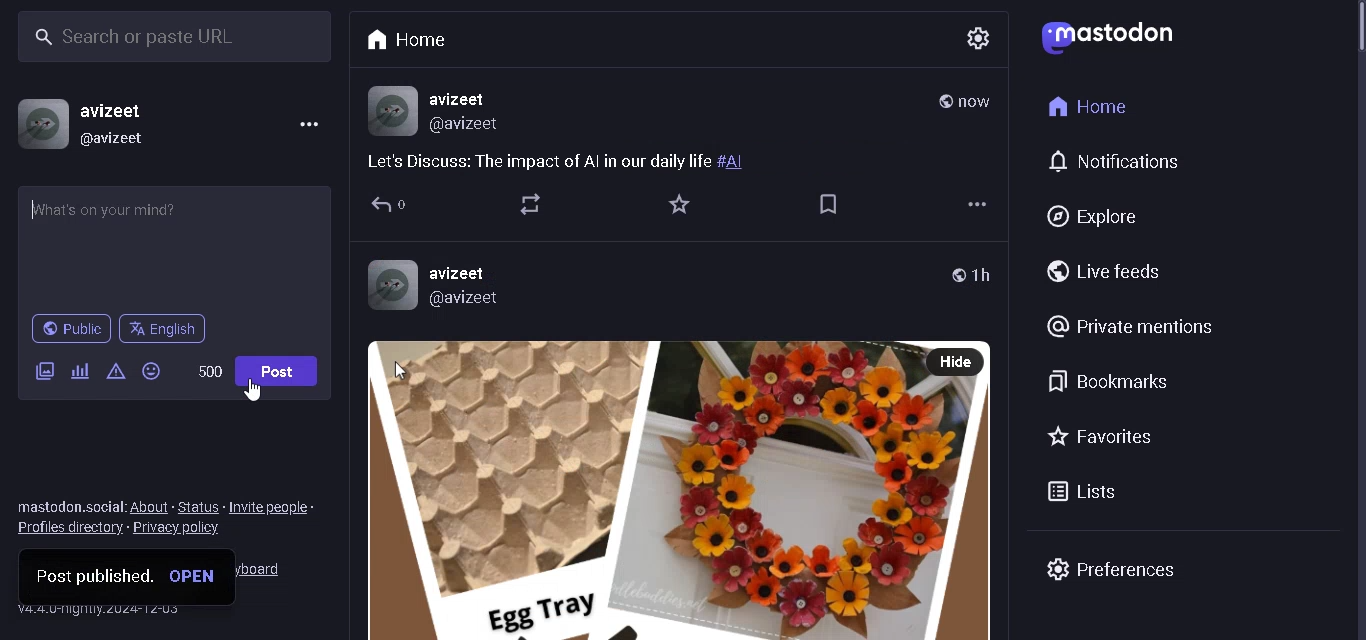  I want to click on FAVORITE, so click(679, 202).